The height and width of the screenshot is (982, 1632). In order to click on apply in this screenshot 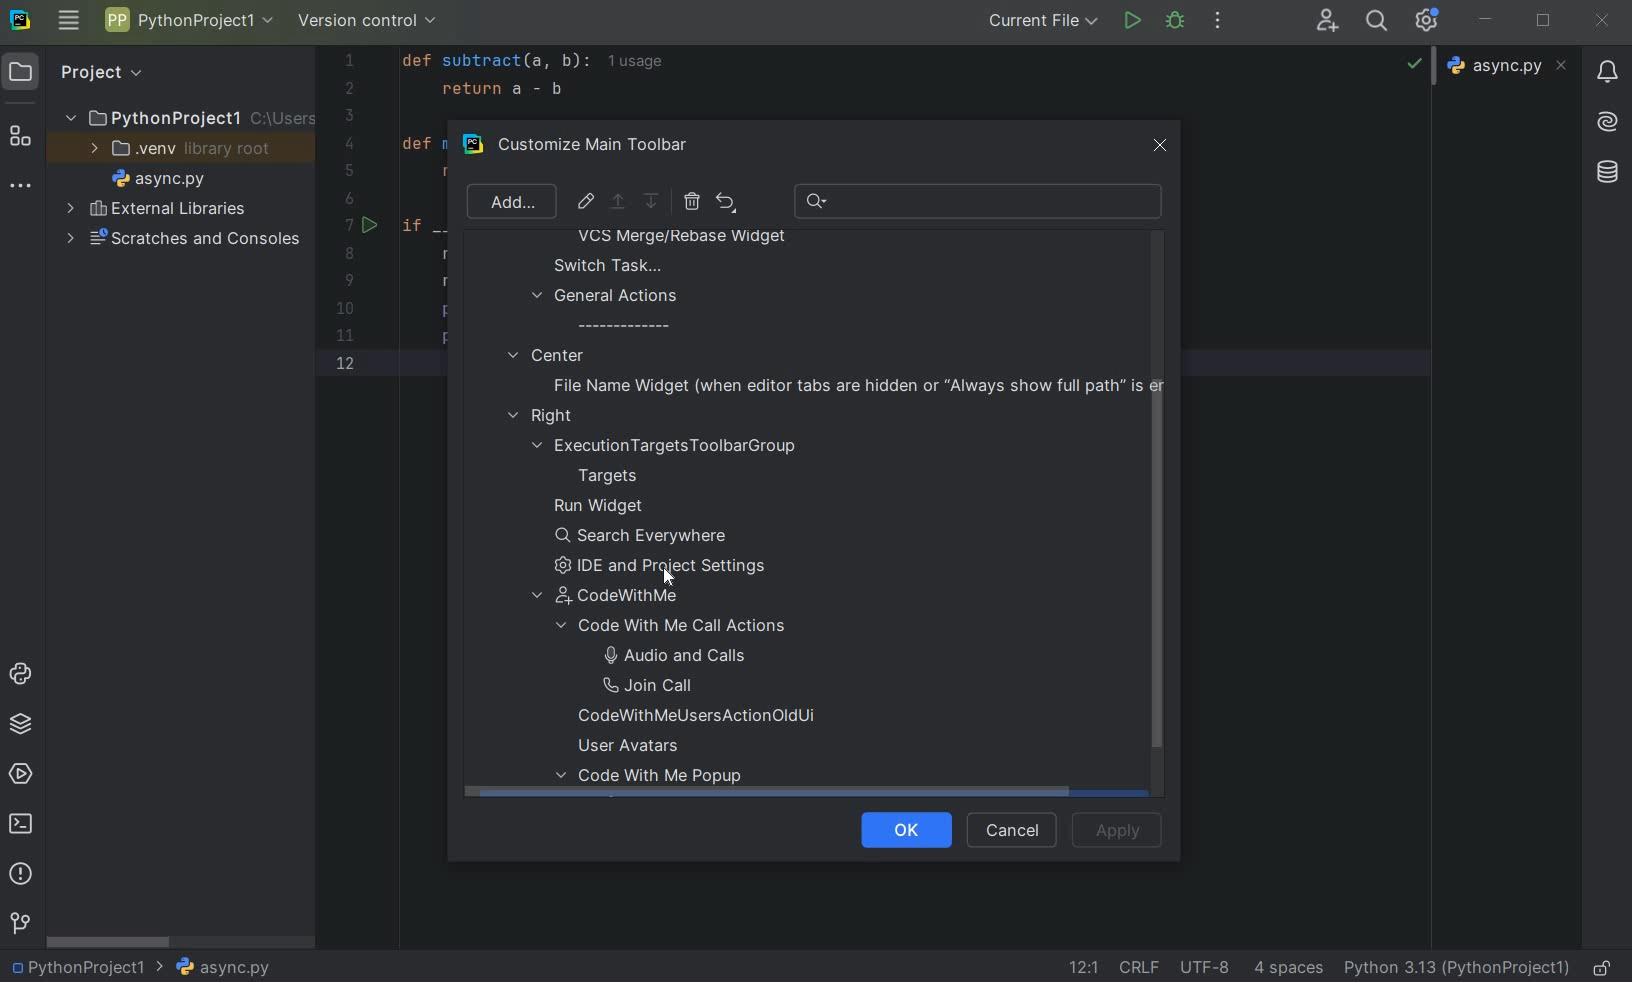, I will do `click(1118, 829)`.